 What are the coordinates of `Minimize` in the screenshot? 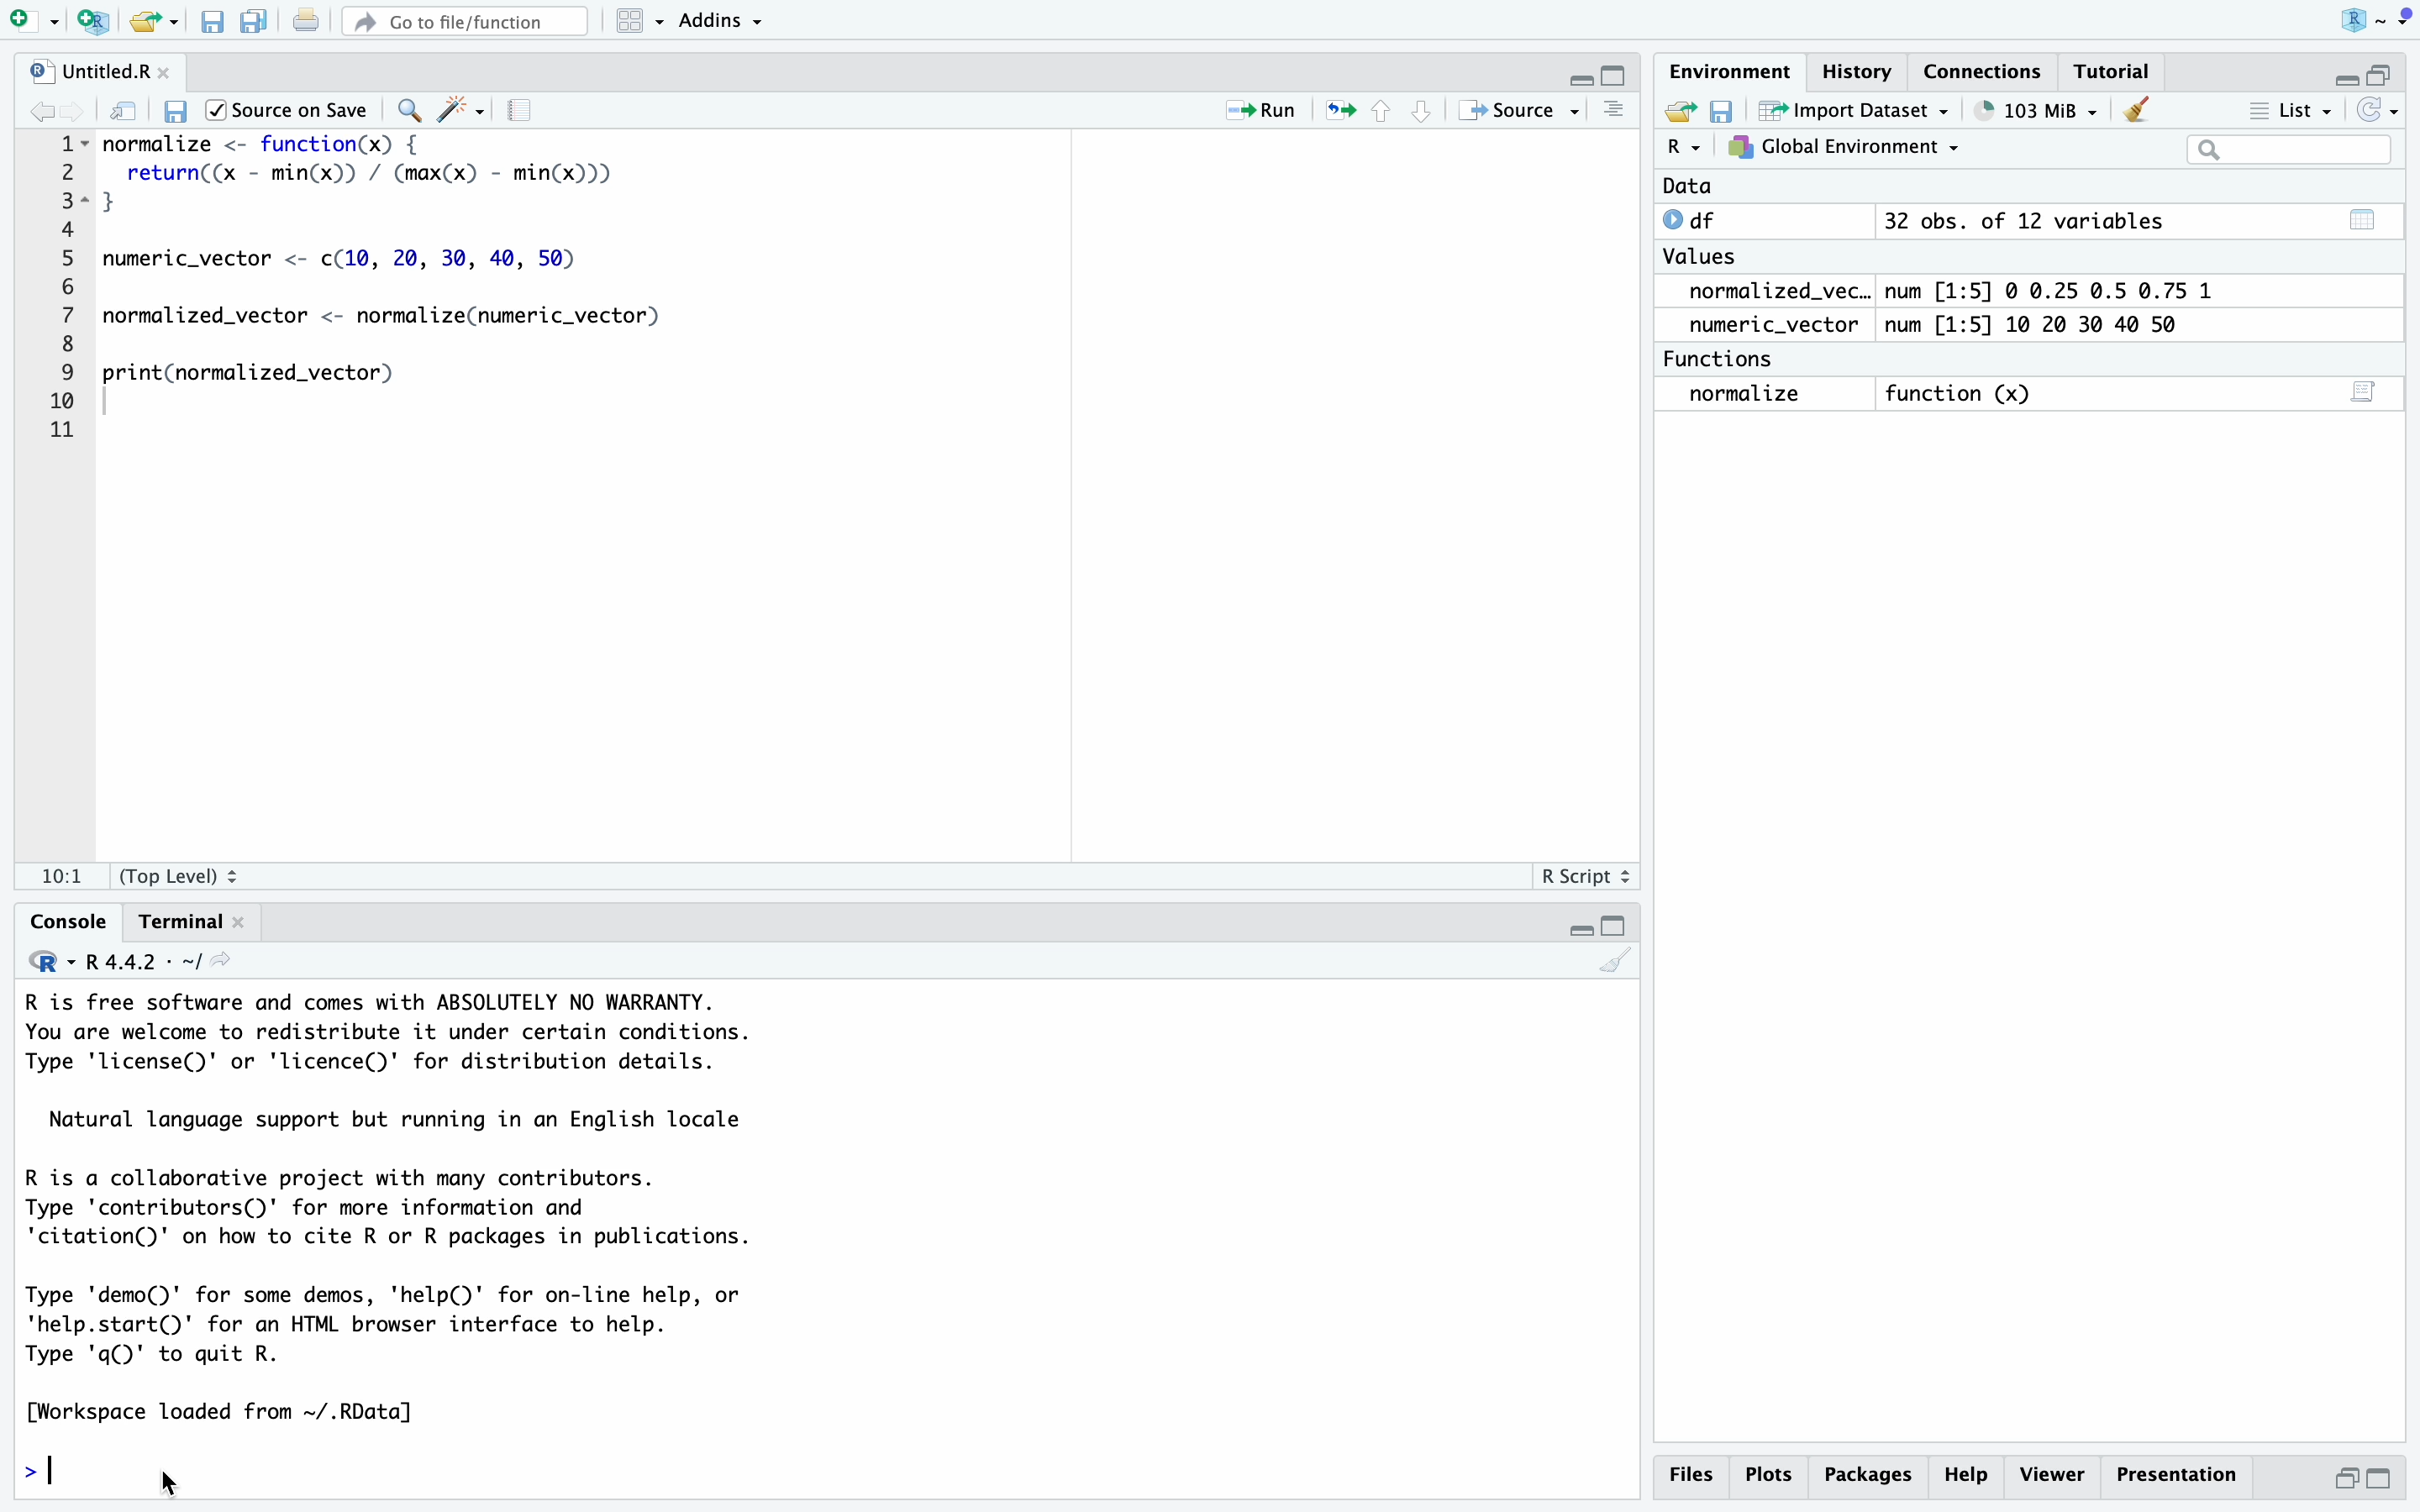 It's located at (1576, 77).